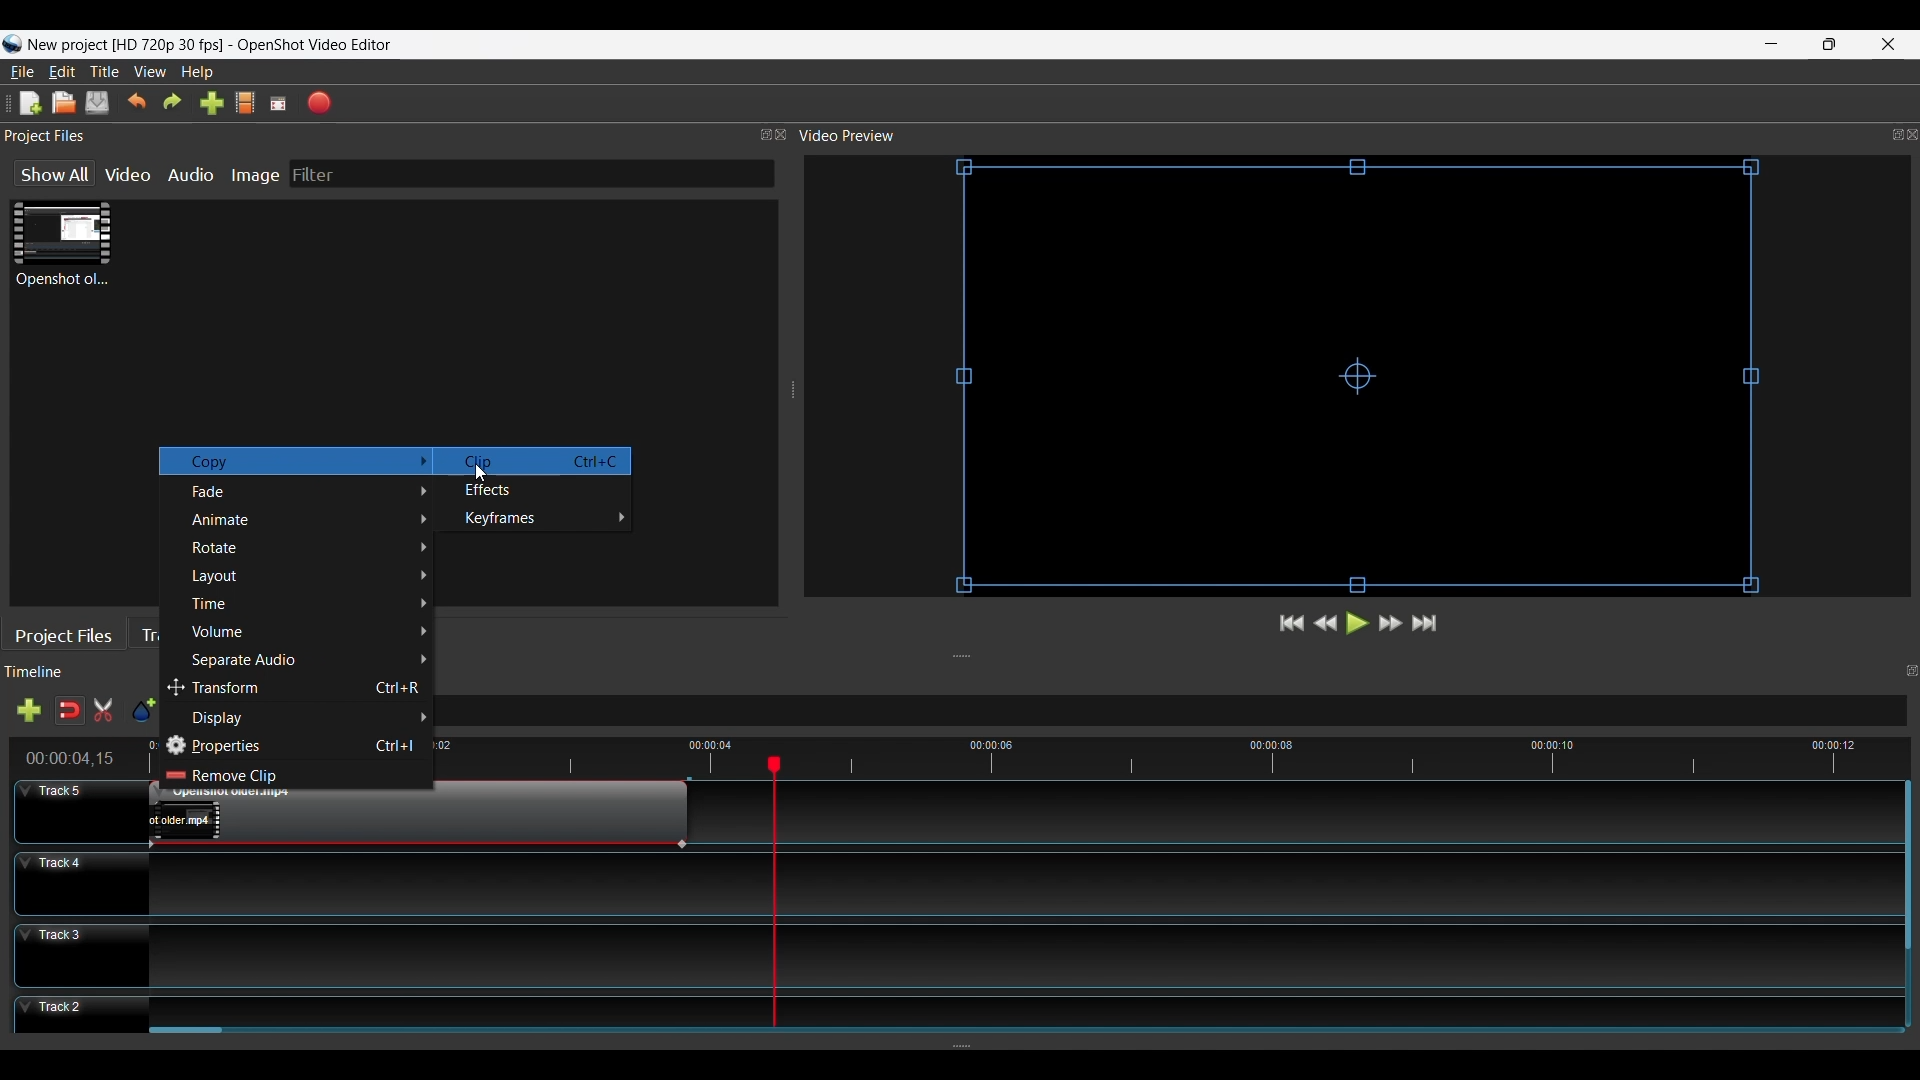  What do you see at coordinates (537, 492) in the screenshot?
I see `Effects` at bounding box center [537, 492].